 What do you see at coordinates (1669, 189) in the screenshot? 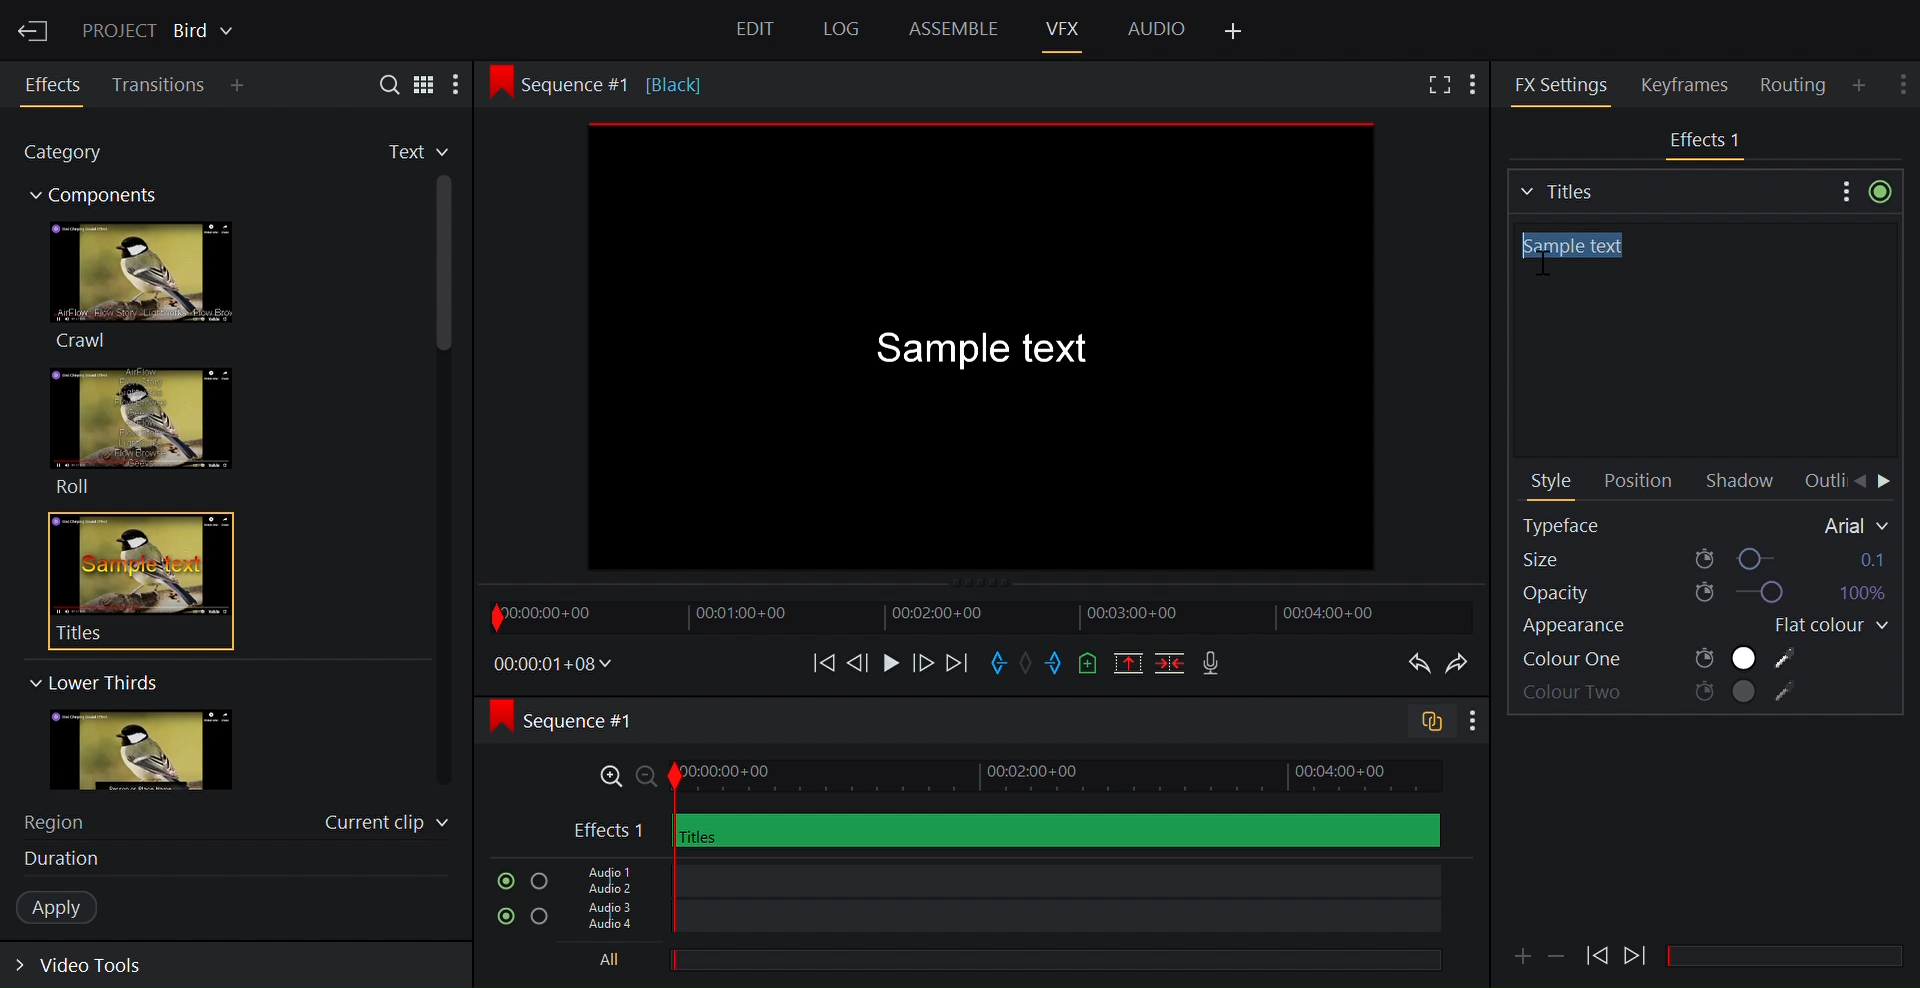
I see `Titles` at bounding box center [1669, 189].